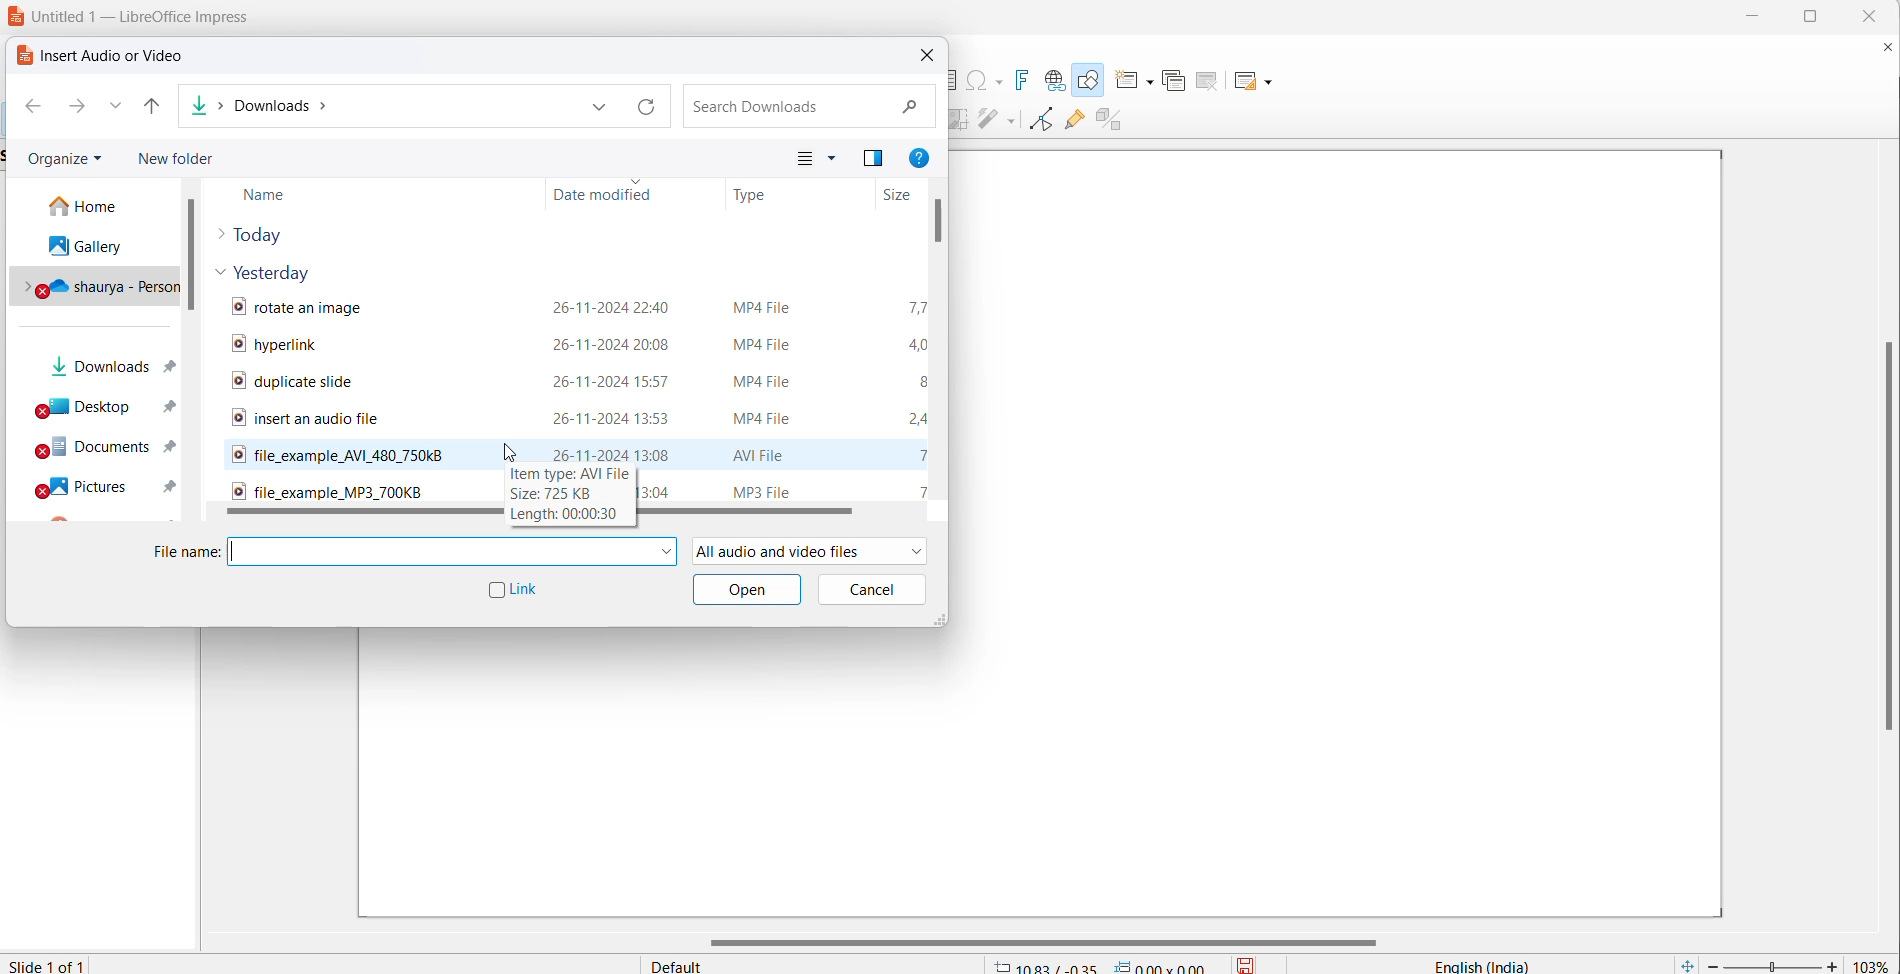  I want to click on open button, so click(749, 589).